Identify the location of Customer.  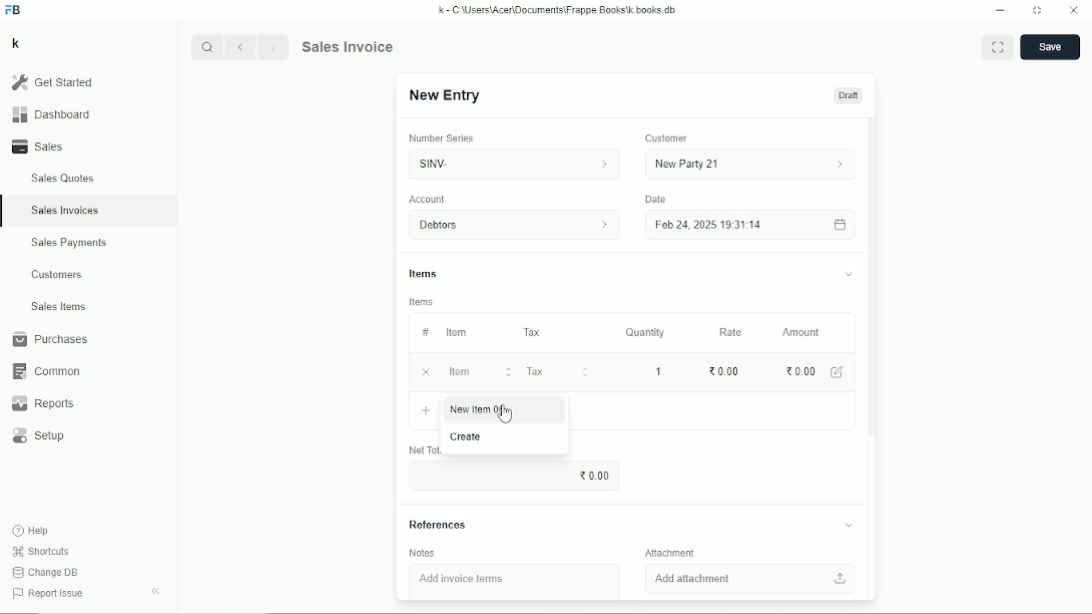
(667, 139).